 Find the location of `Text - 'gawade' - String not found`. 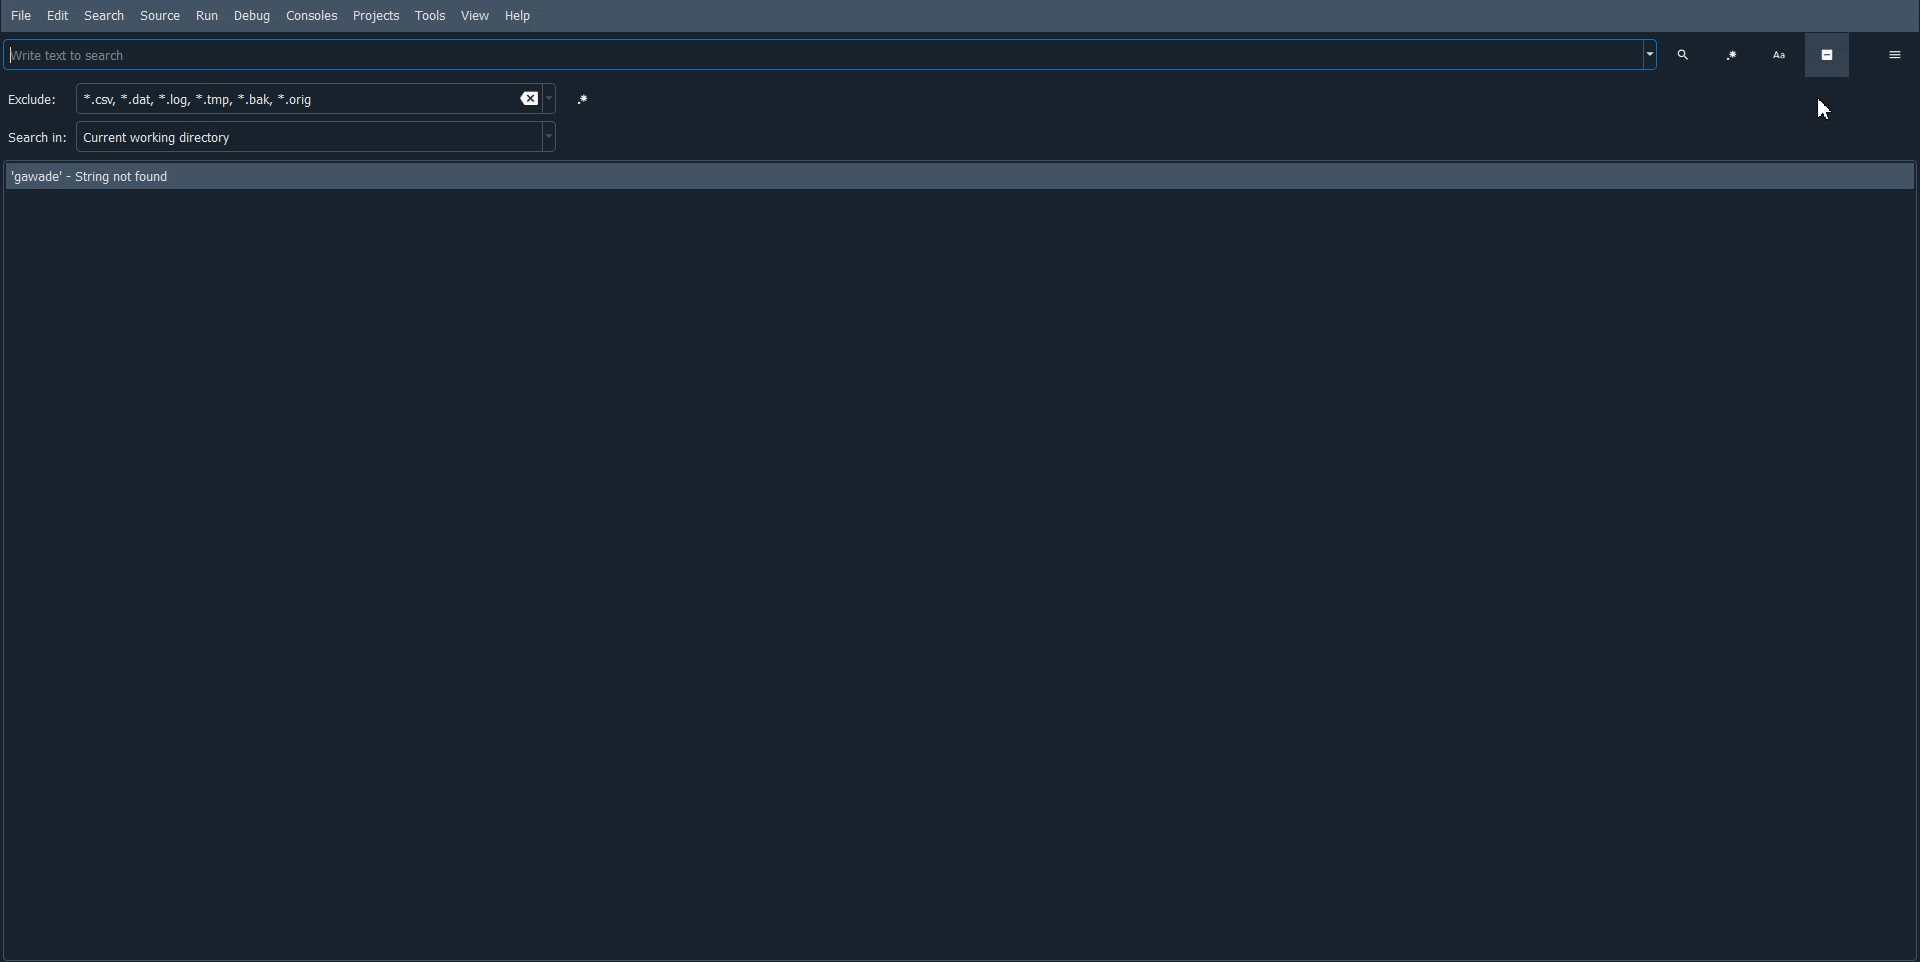

Text - 'gawade' - String not found is located at coordinates (94, 179).